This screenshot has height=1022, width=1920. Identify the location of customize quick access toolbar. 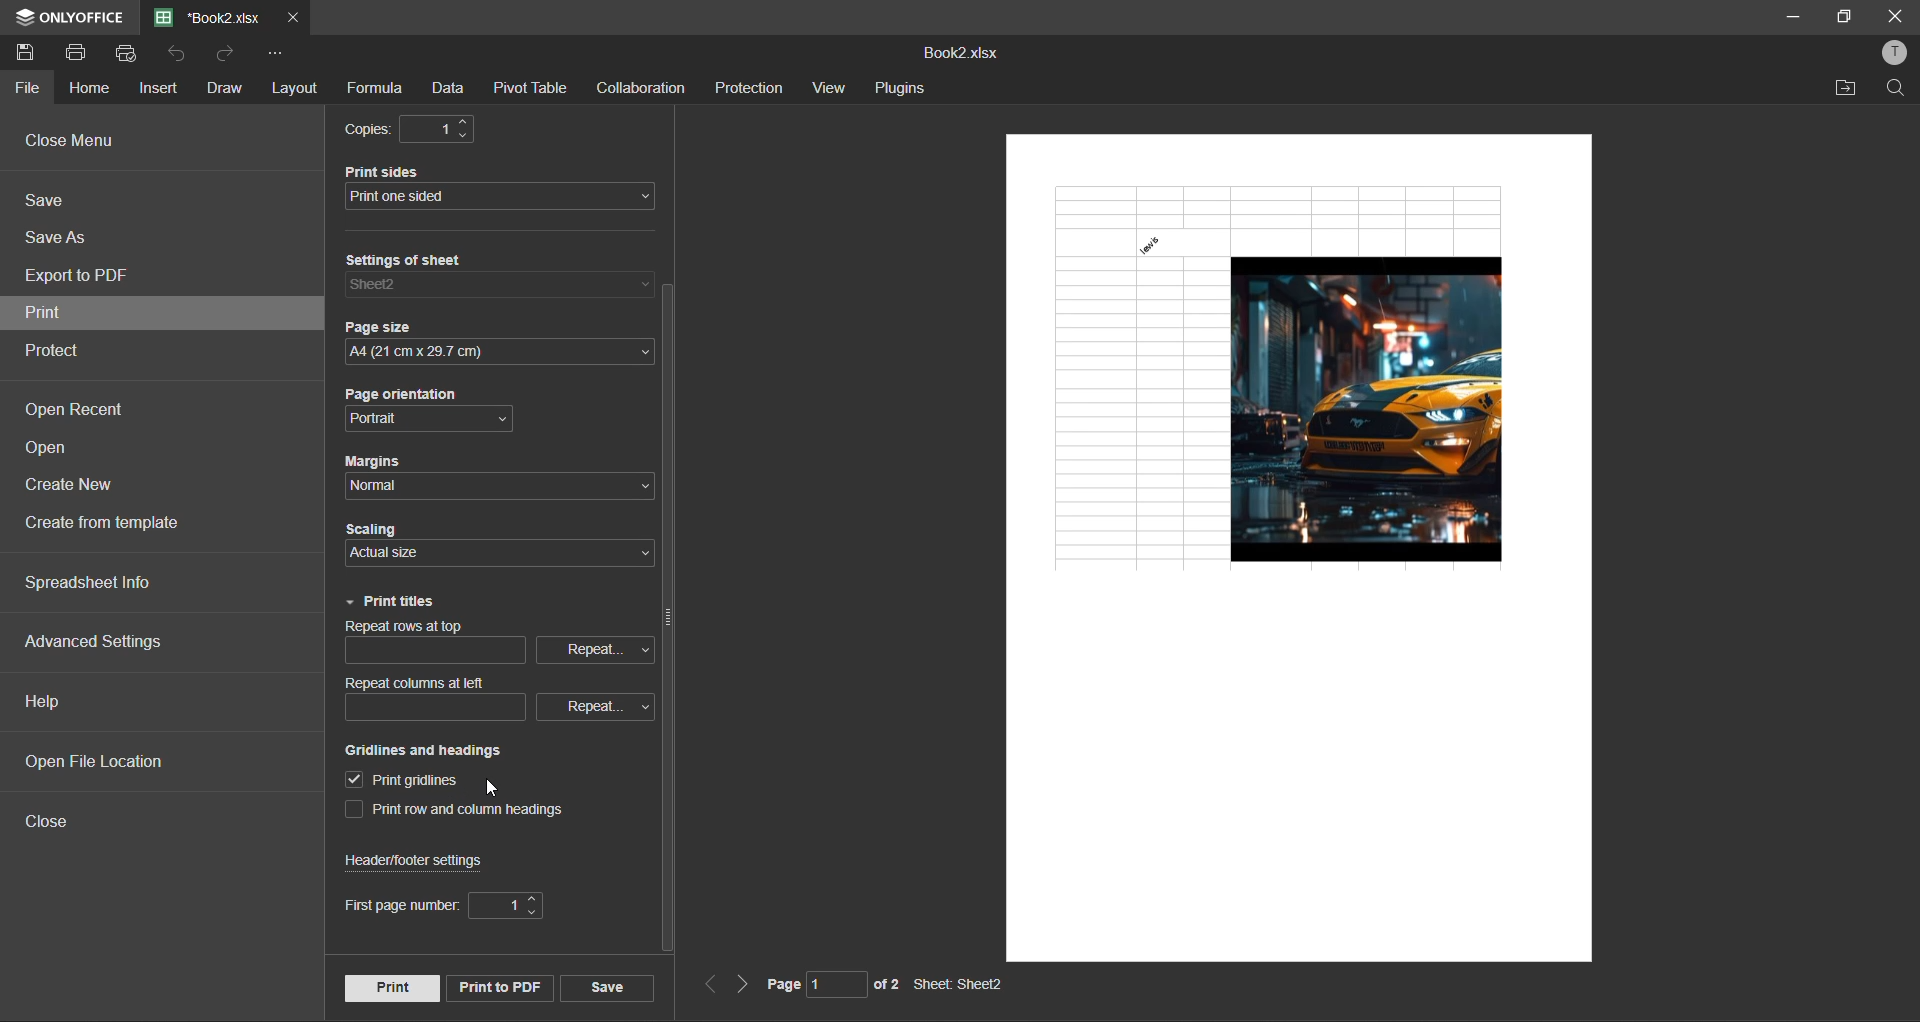
(269, 53).